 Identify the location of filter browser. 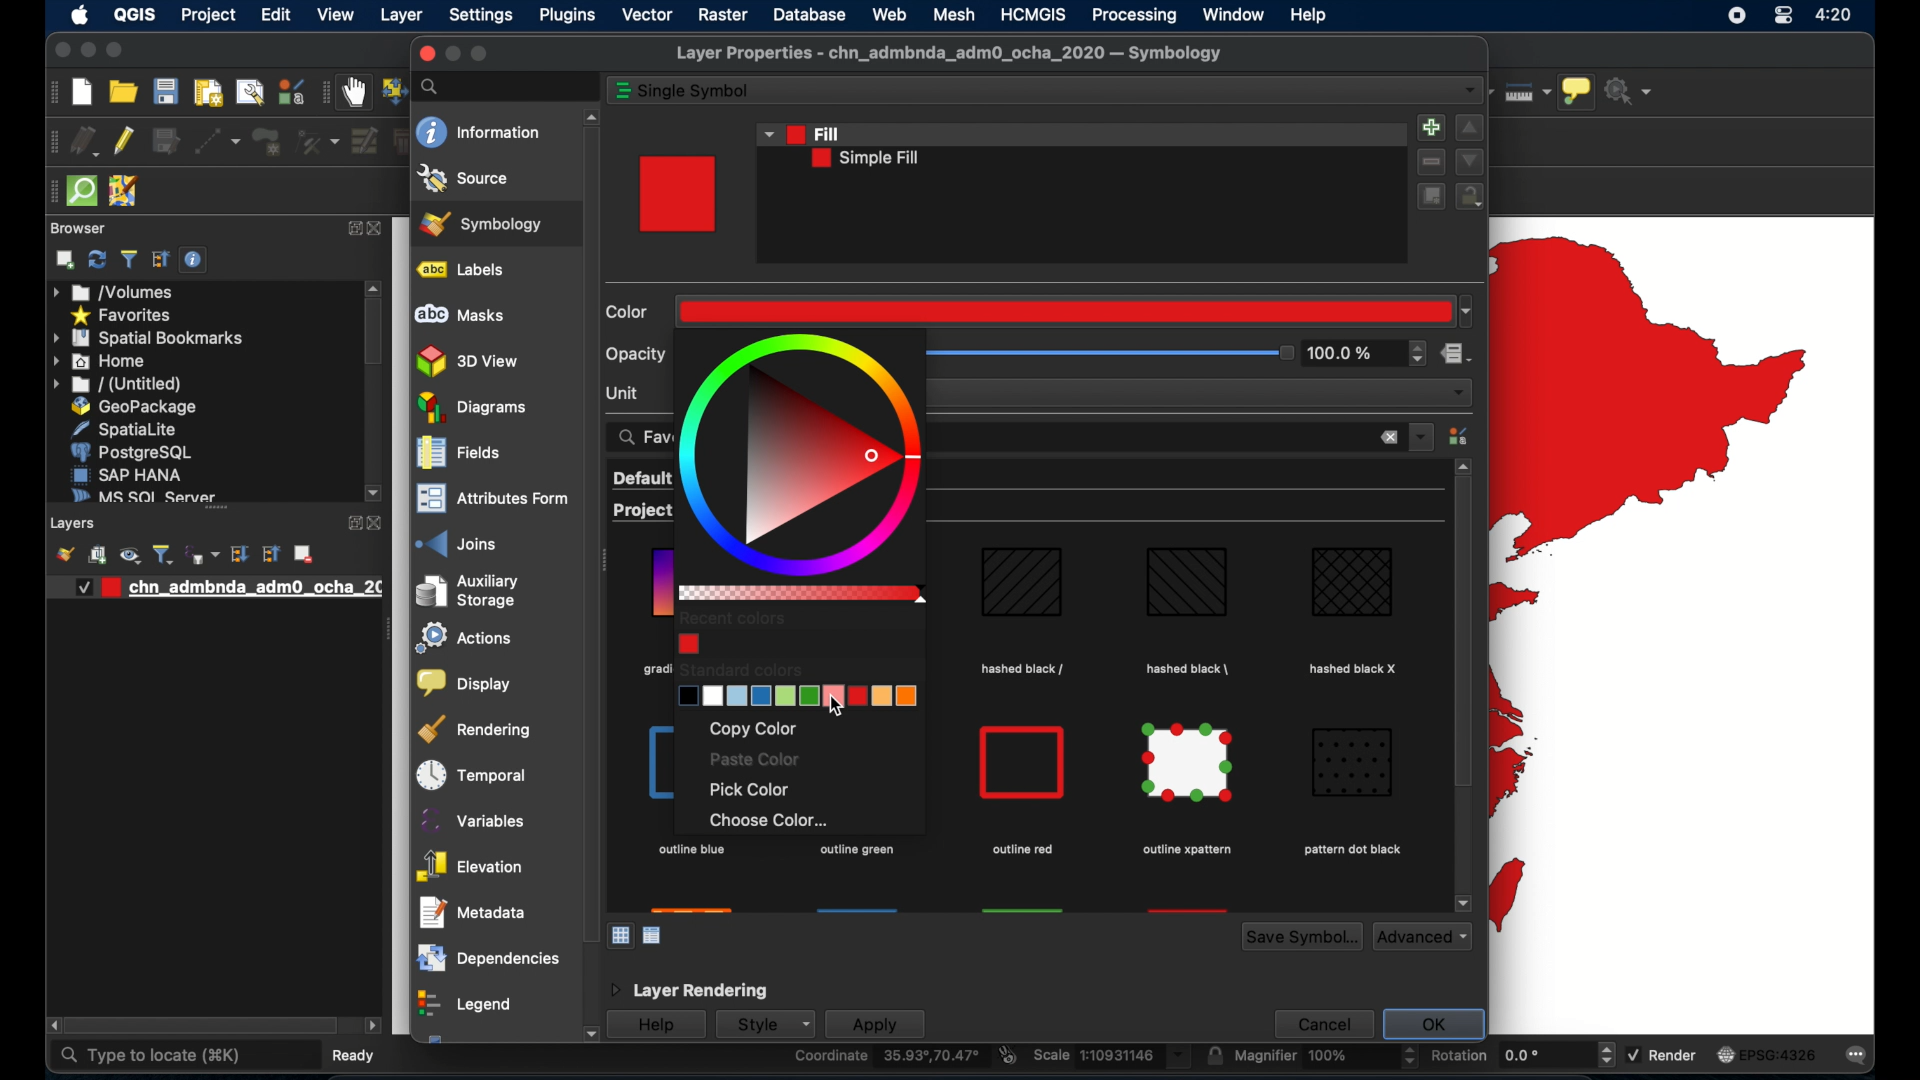
(131, 260).